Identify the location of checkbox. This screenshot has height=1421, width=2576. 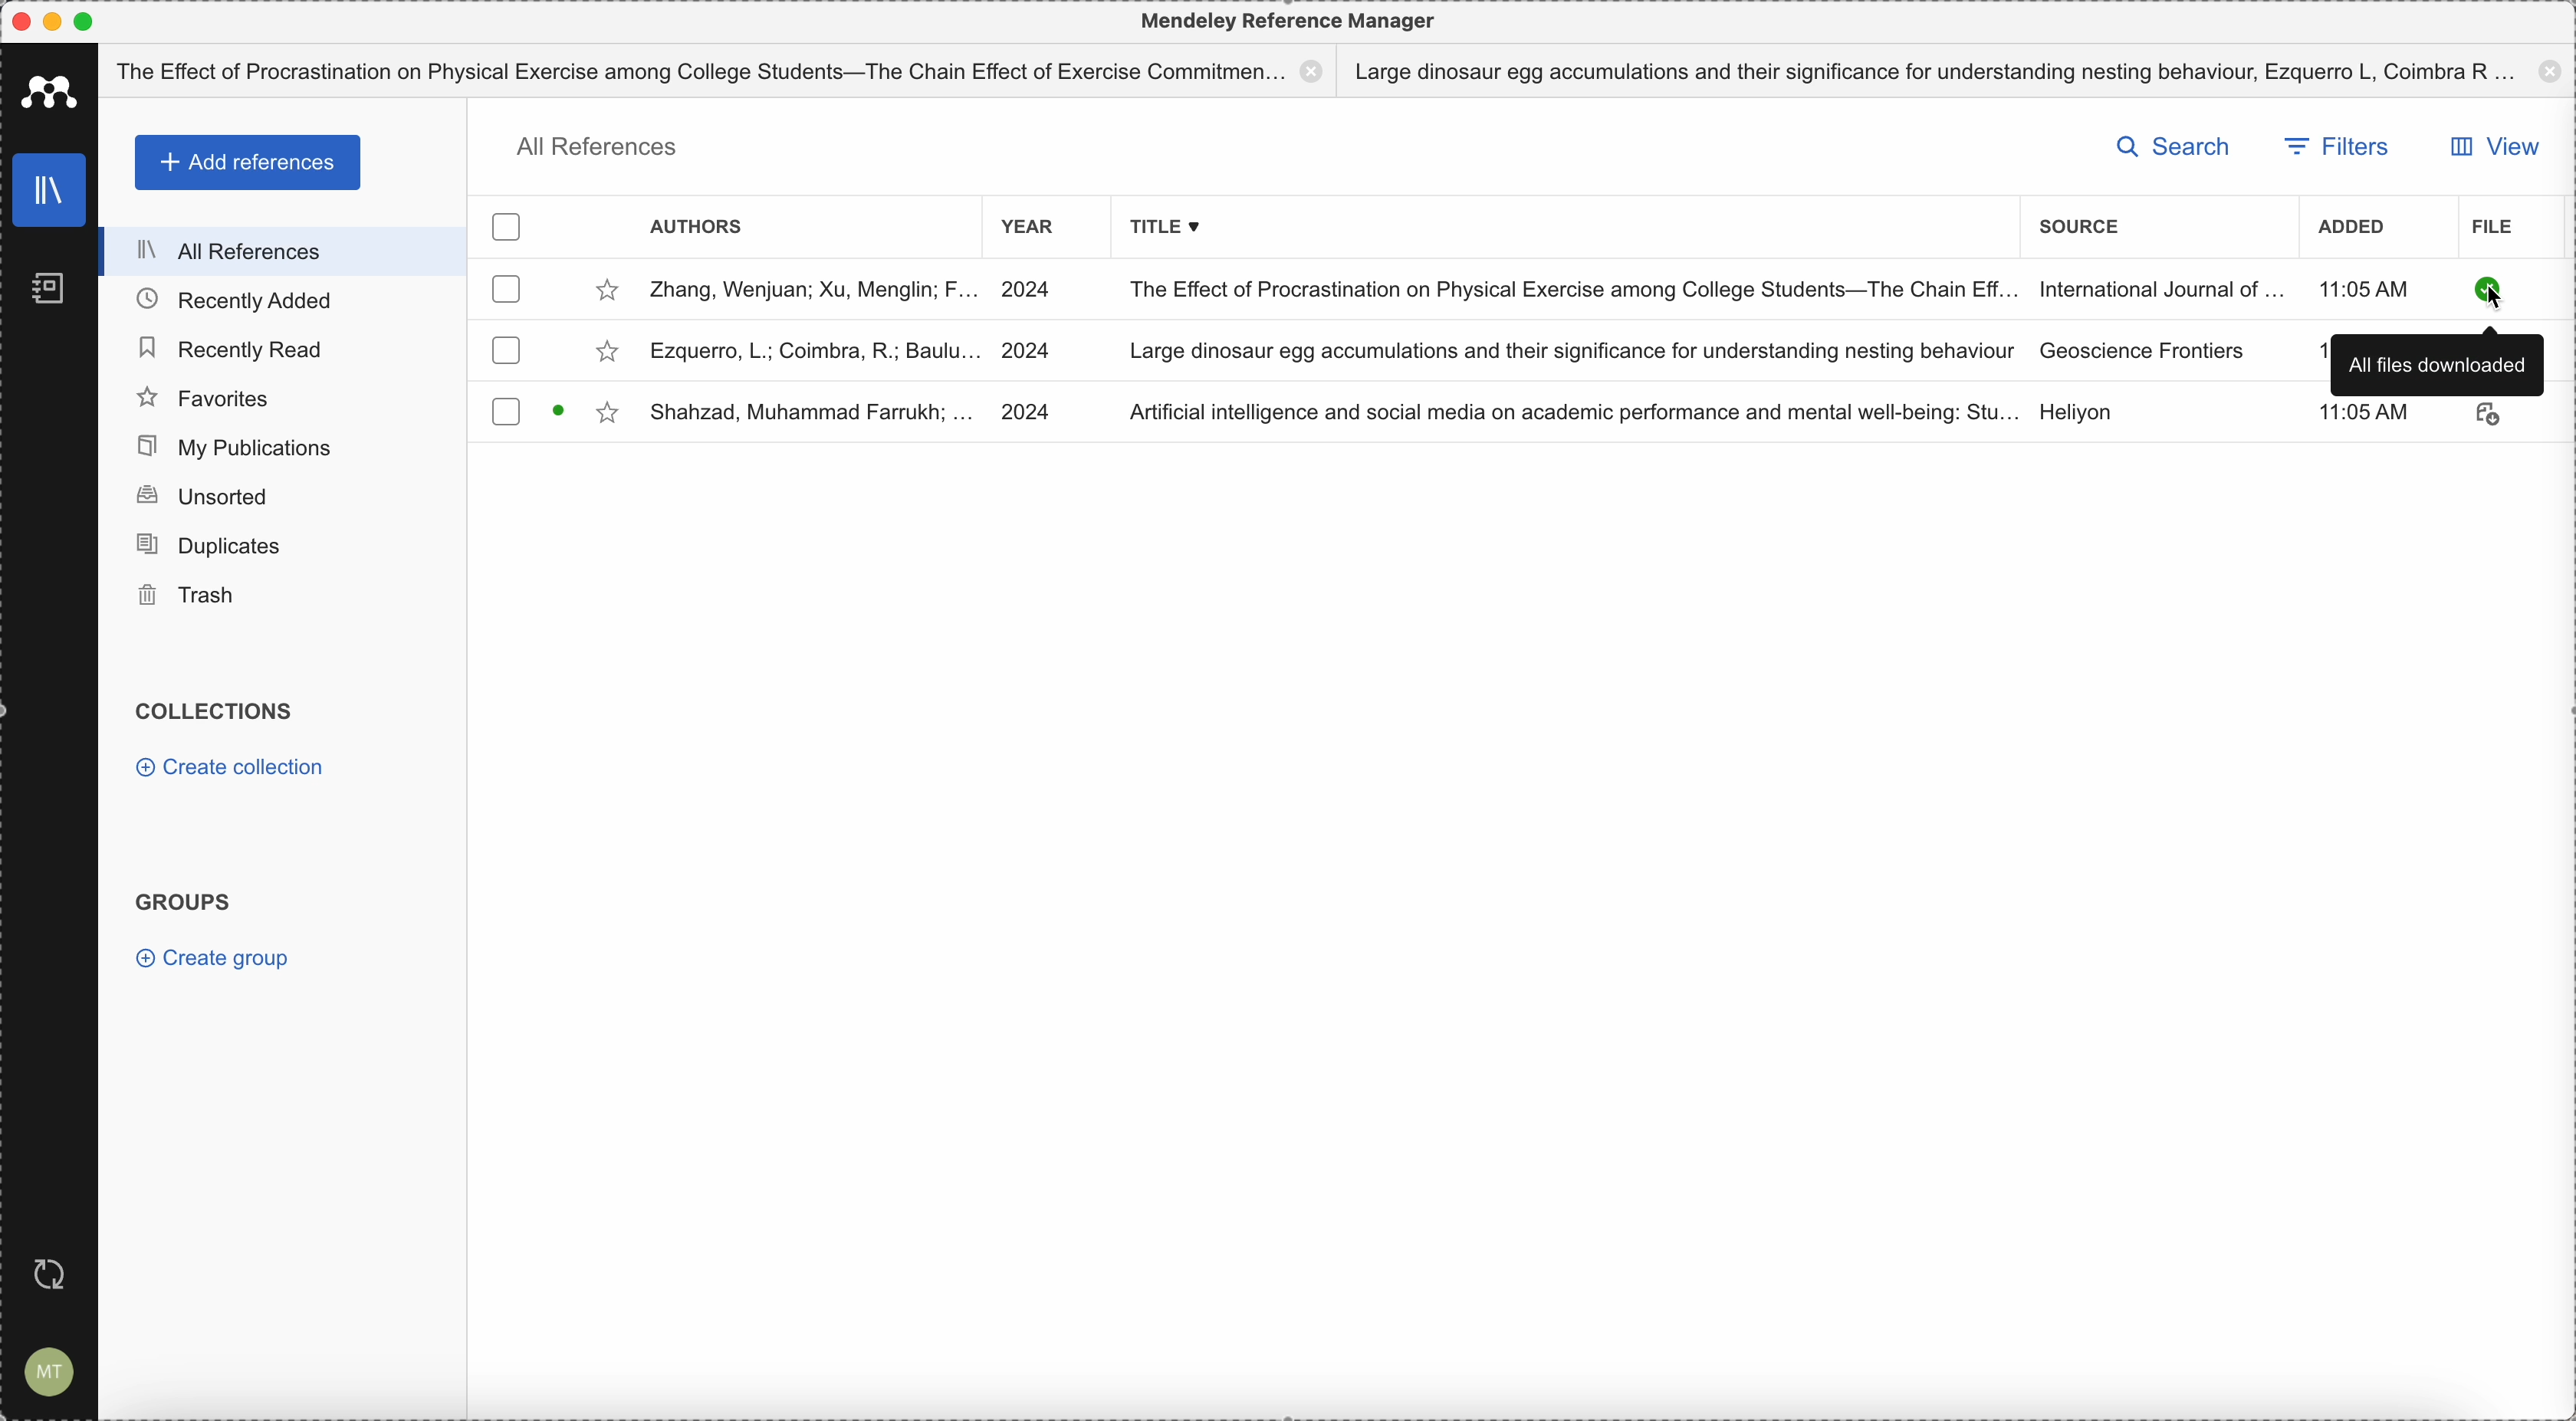
(507, 289).